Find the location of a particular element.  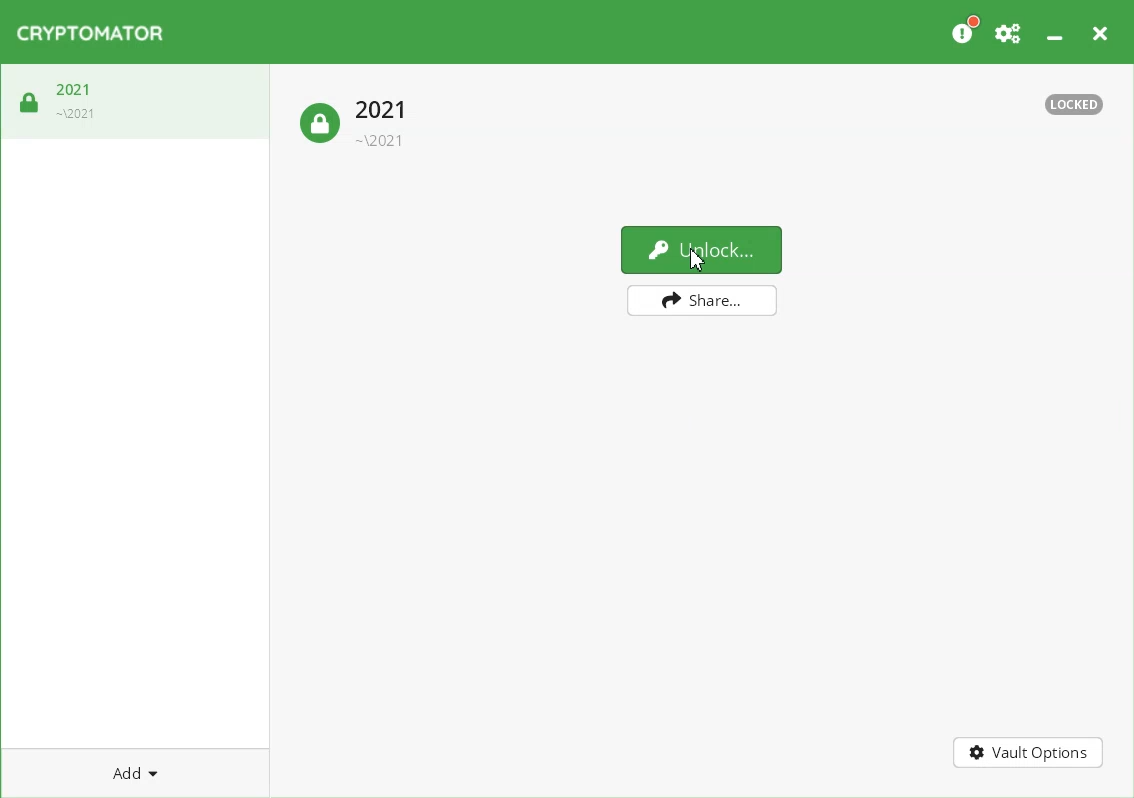

Add is located at coordinates (135, 772).